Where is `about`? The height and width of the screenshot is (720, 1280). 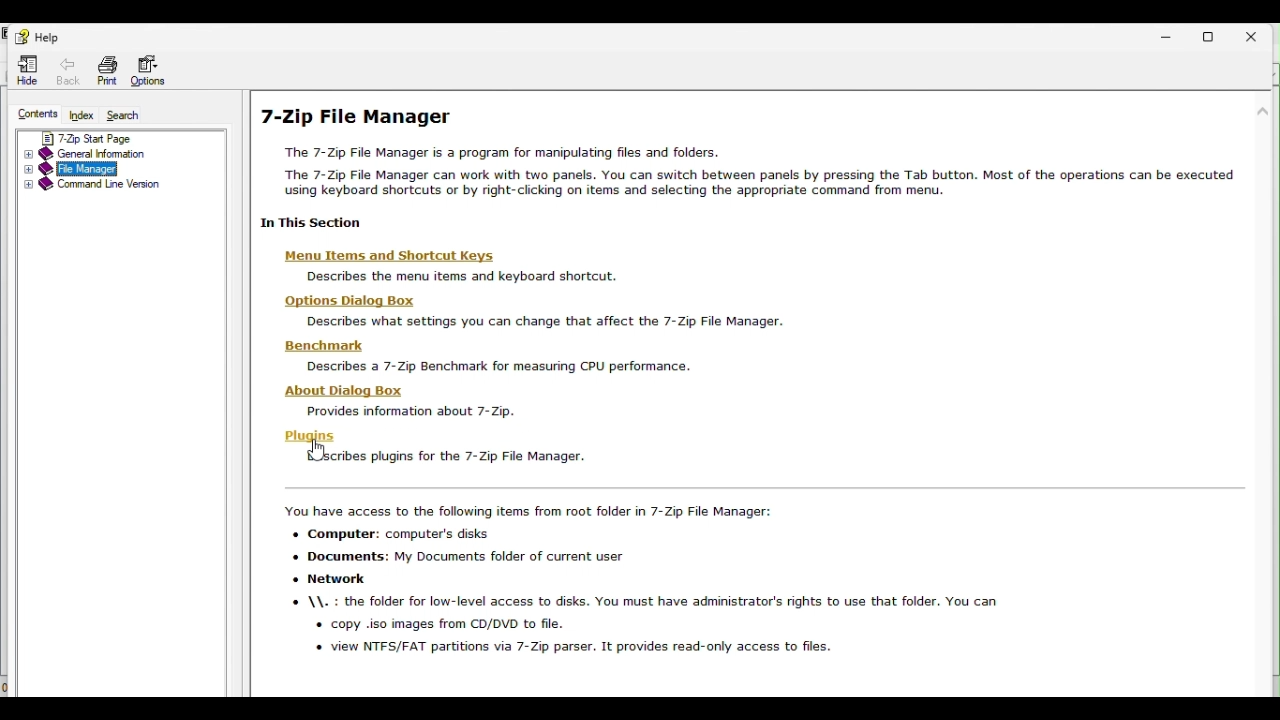
about is located at coordinates (346, 390).